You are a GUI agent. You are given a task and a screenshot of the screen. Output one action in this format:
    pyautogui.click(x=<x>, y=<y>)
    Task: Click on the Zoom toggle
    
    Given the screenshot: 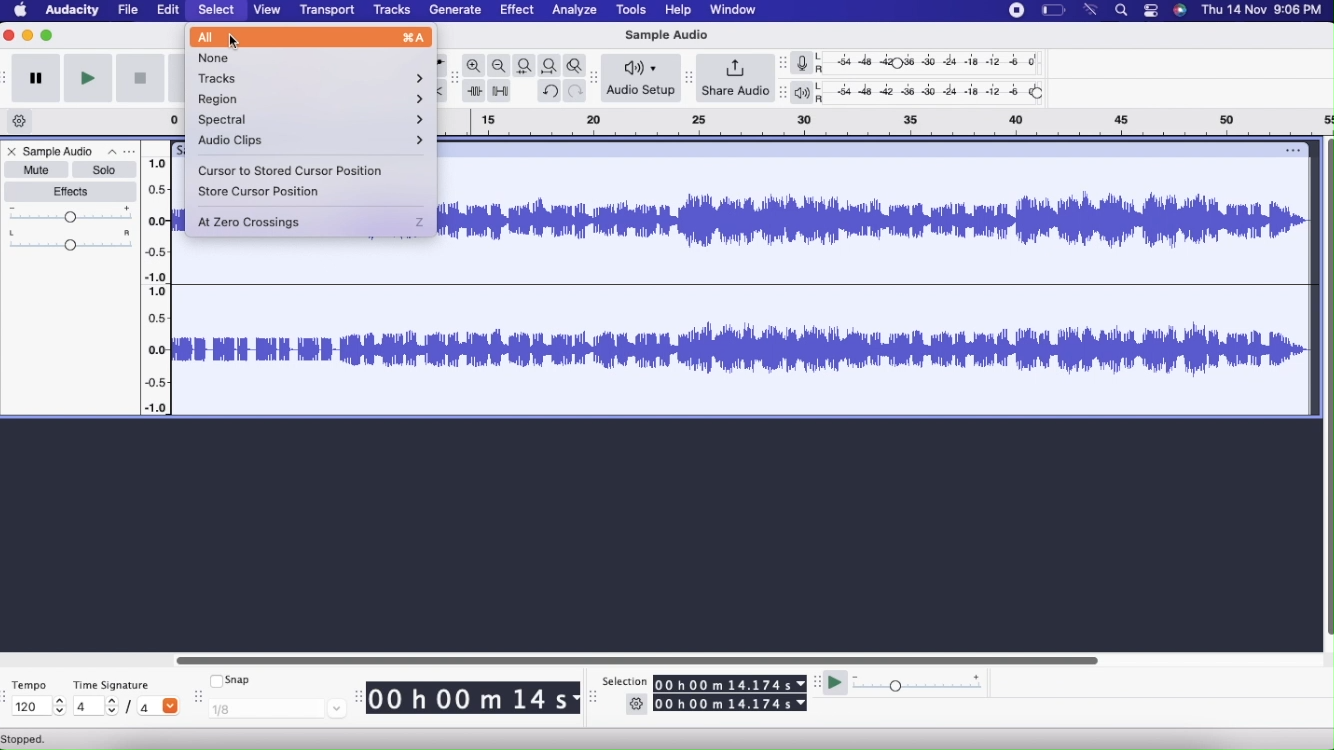 What is the action you would take?
    pyautogui.click(x=574, y=66)
    